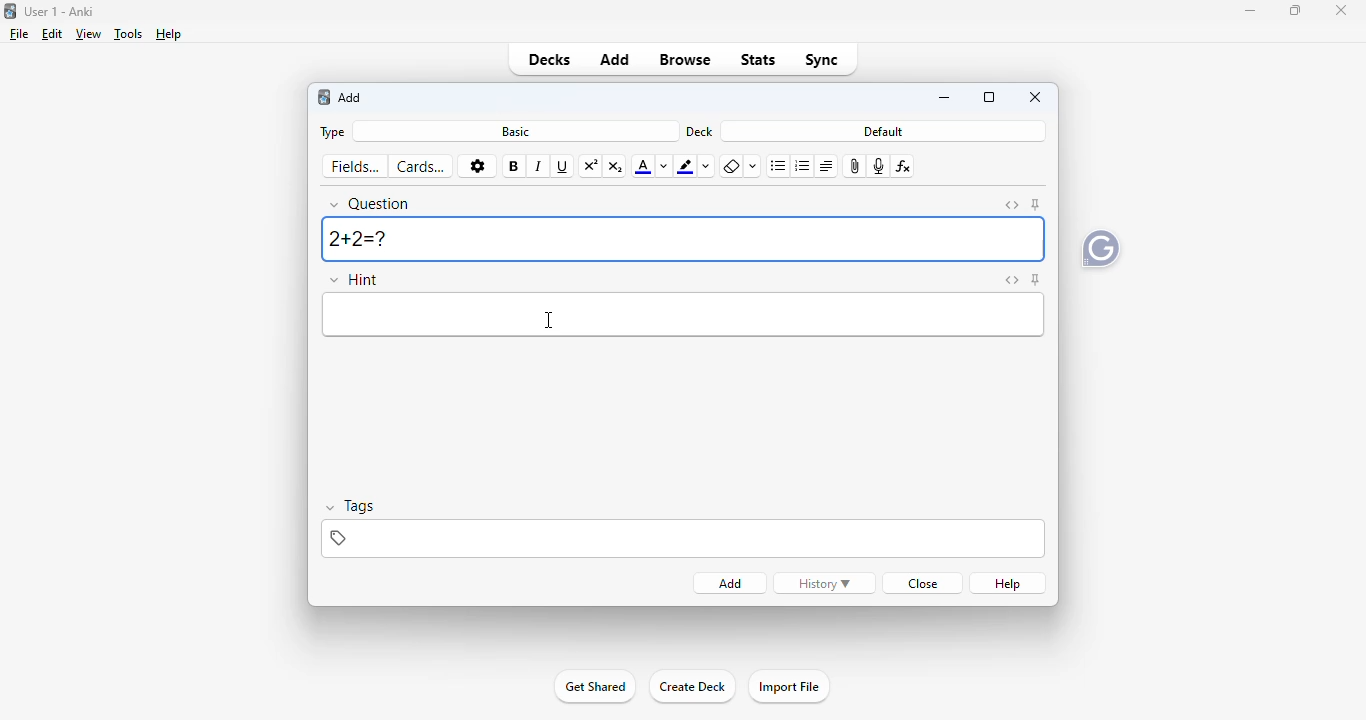 This screenshot has height=720, width=1366. What do you see at coordinates (925, 584) in the screenshot?
I see `close` at bounding box center [925, 584].